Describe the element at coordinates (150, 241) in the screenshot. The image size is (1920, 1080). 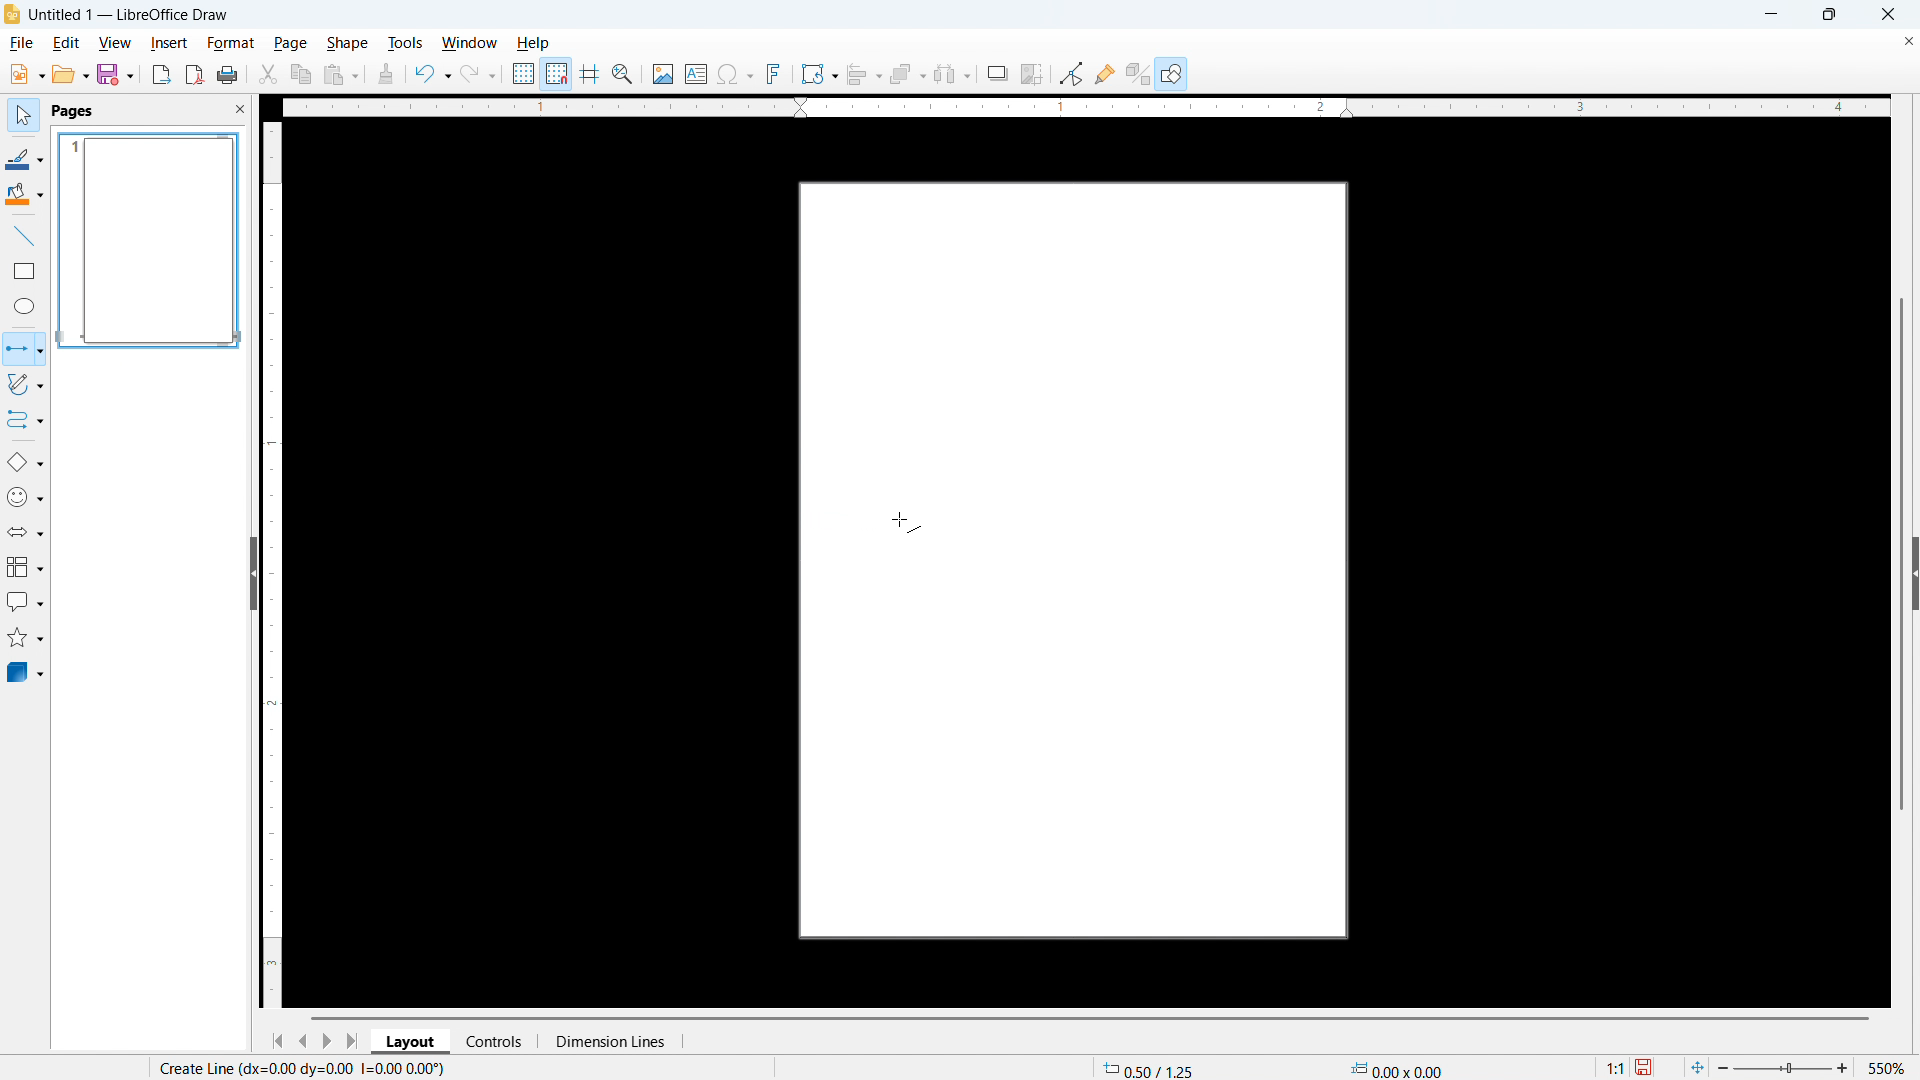
I see `Page display ` at that location.